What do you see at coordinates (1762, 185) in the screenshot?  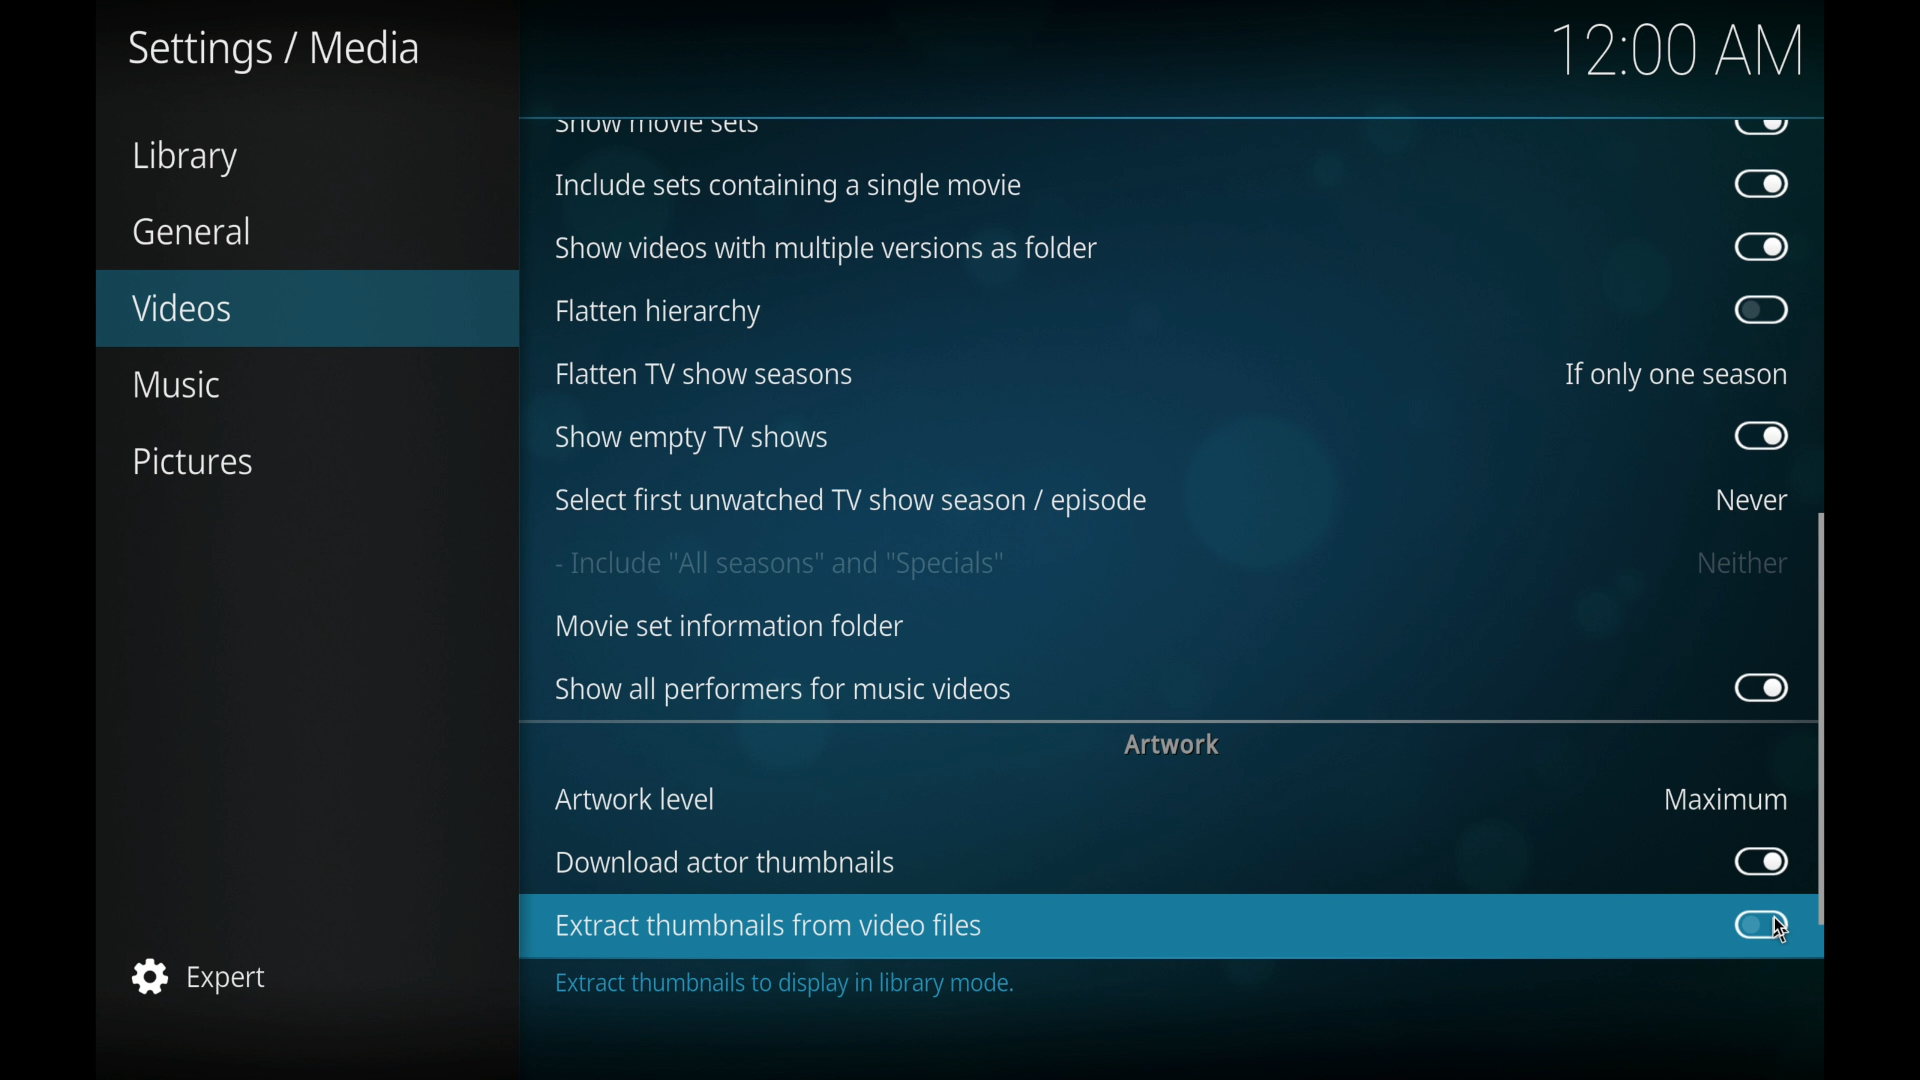 I see `toggle button` at bounding box center [1762, 185].